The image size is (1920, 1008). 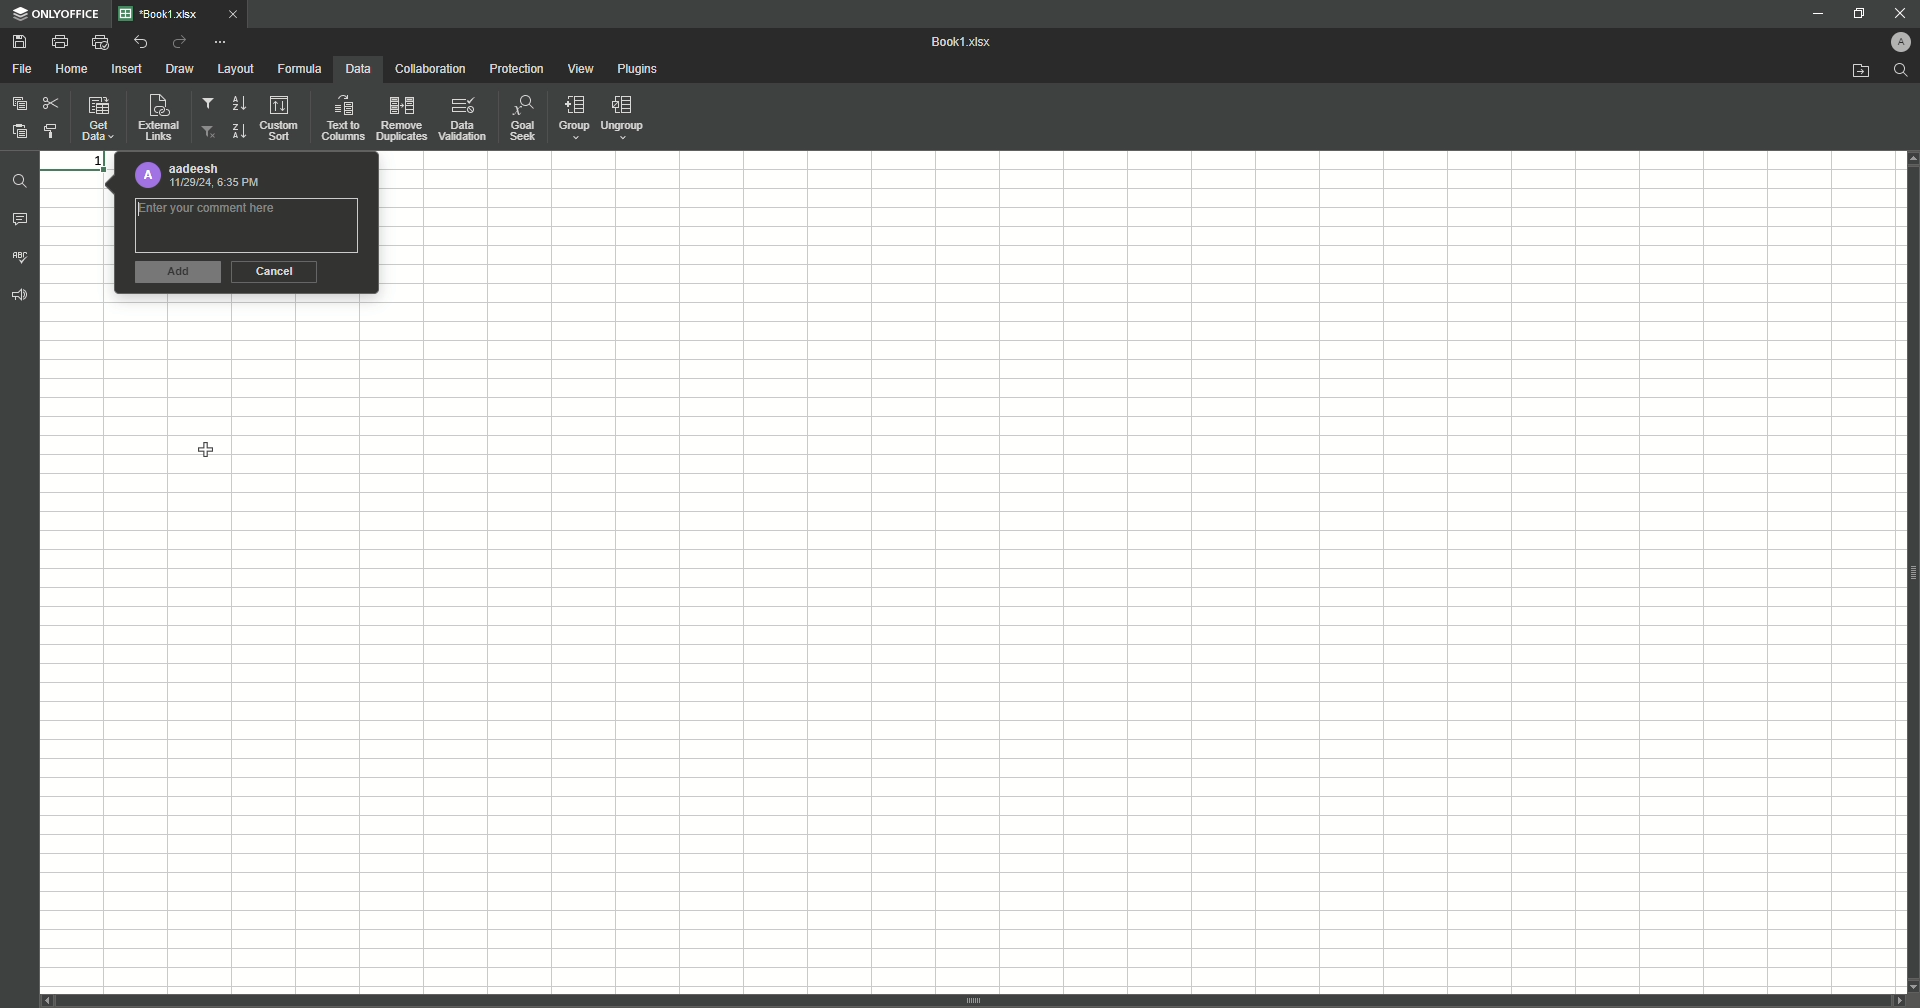 I want to click on Insert, so click(x=127, y=69).